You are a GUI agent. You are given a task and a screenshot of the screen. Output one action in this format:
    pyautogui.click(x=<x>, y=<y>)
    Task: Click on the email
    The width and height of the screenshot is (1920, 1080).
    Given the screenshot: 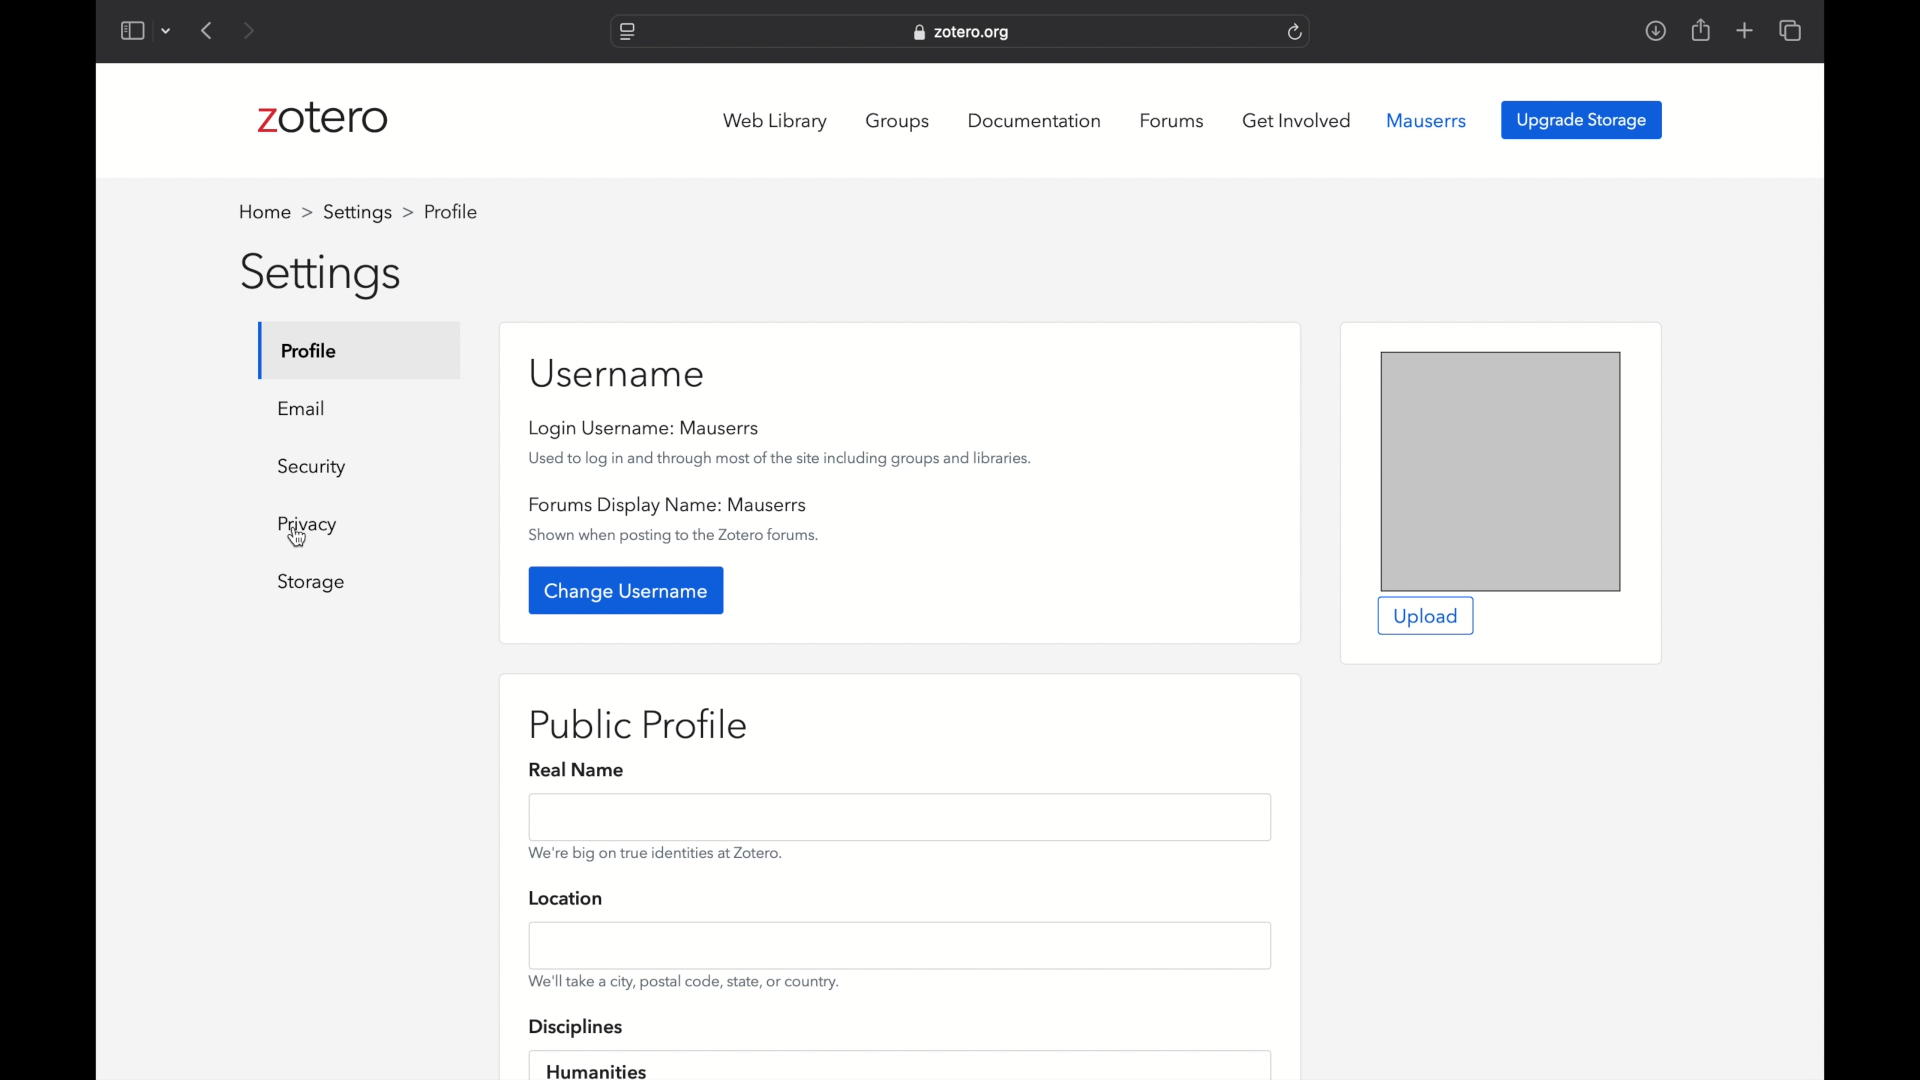 What is the action you would take?
    pyautogui.click(x=304, y=408)
    